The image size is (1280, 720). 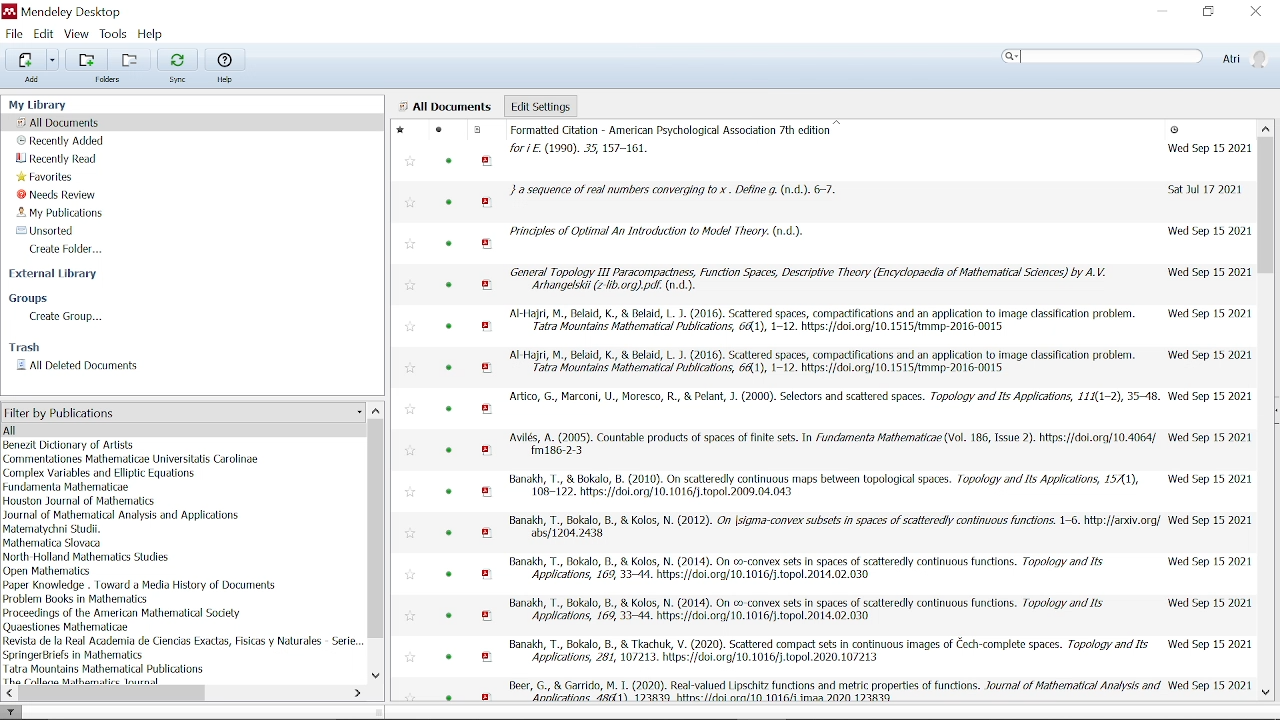 What do you see at coordinates (1212, 519) in the screenshot?
I see `Date time` at bounding box center [1212, 519].